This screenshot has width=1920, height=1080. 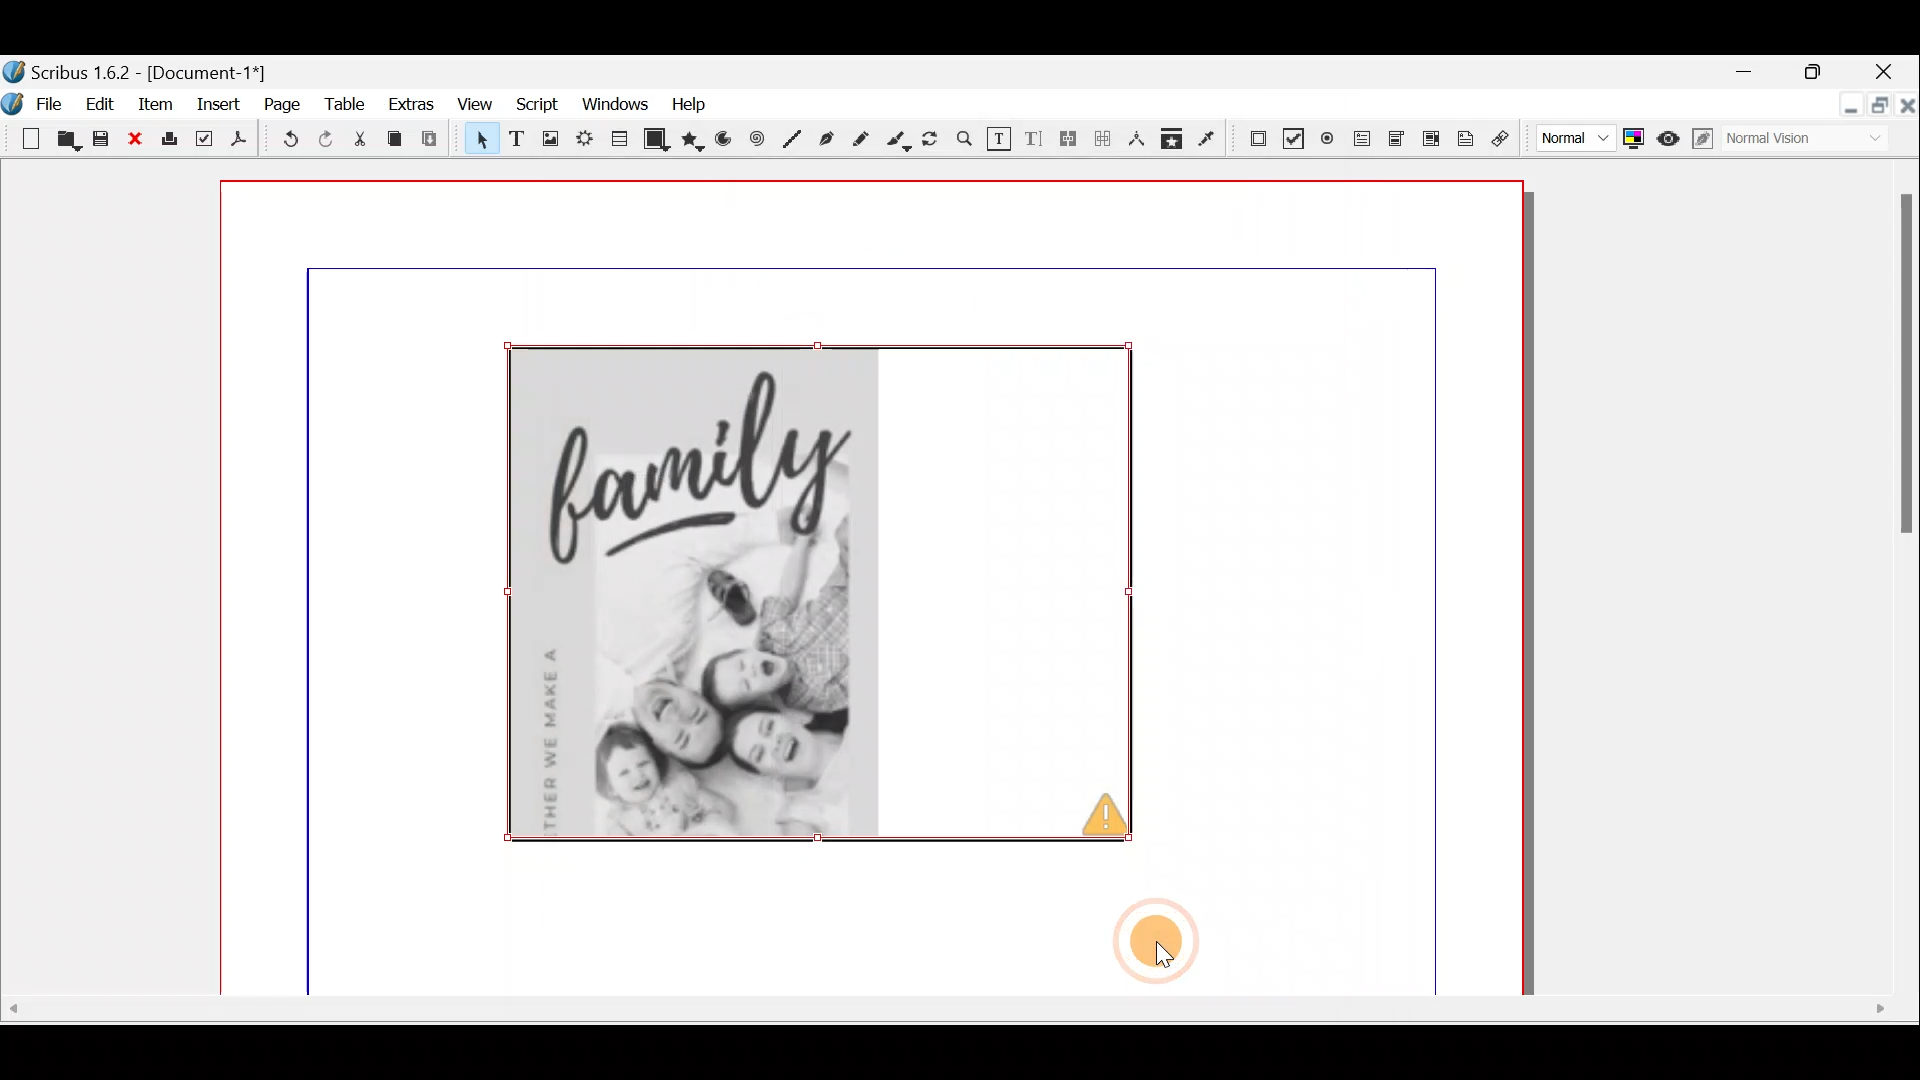 What do you see at coordinates (879, 538) in the screenshot?
I see `Canvas` at bounding box center [879, 538].